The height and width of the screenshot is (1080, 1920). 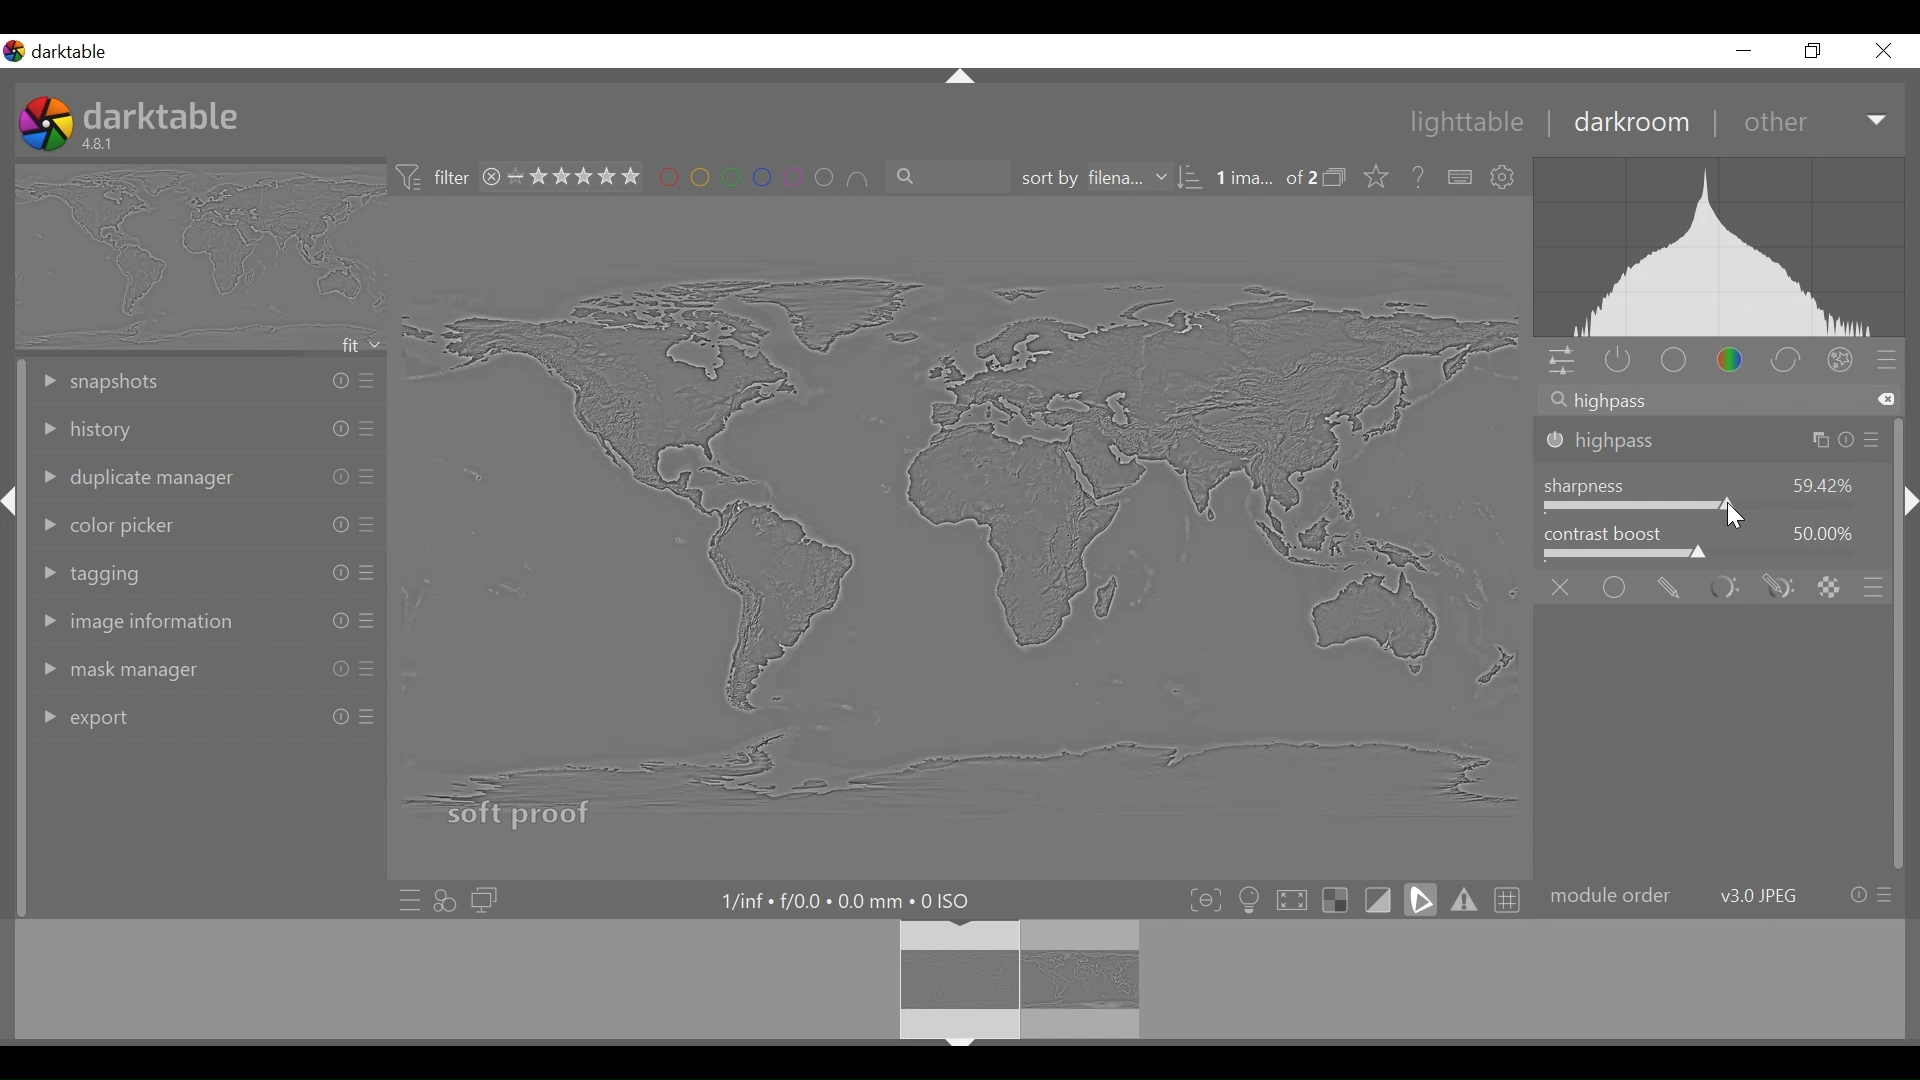 I want to click on expand/collapse, so click(x=1908, y=501).